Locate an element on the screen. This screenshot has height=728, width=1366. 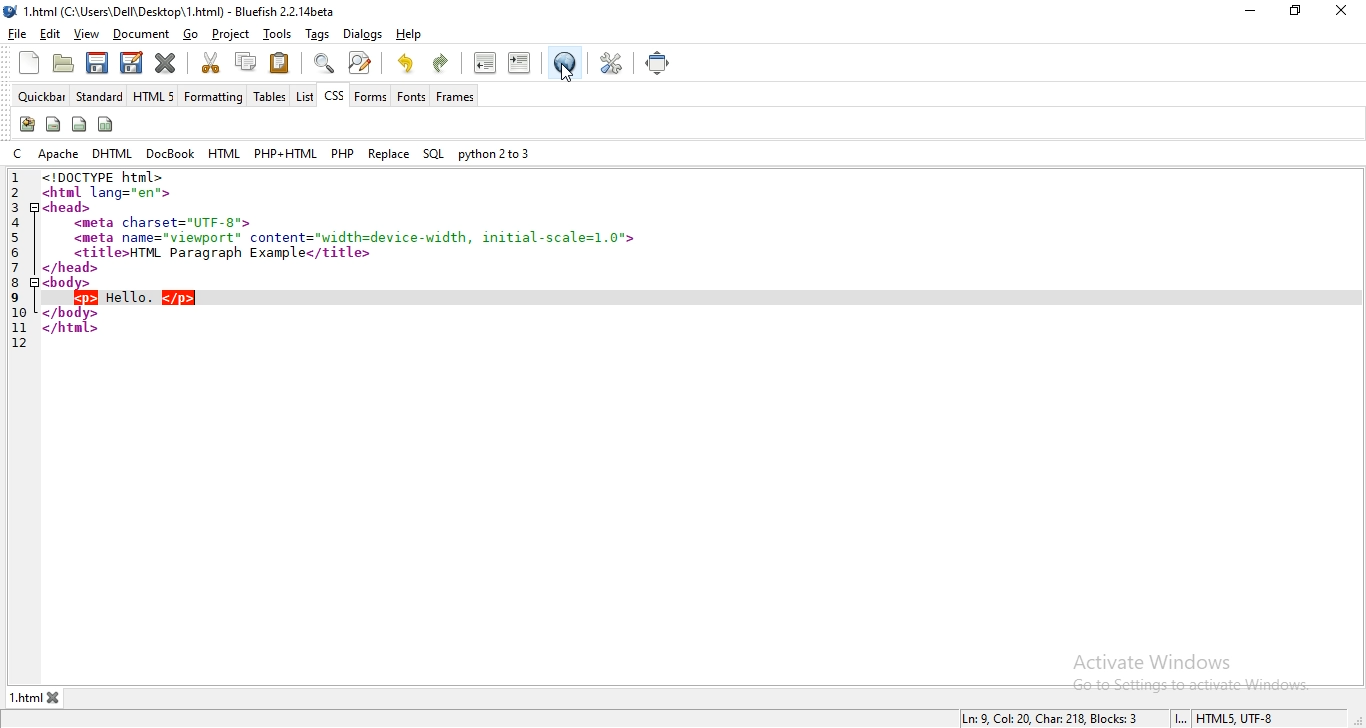
<body> is located at coordinates (69, 283).